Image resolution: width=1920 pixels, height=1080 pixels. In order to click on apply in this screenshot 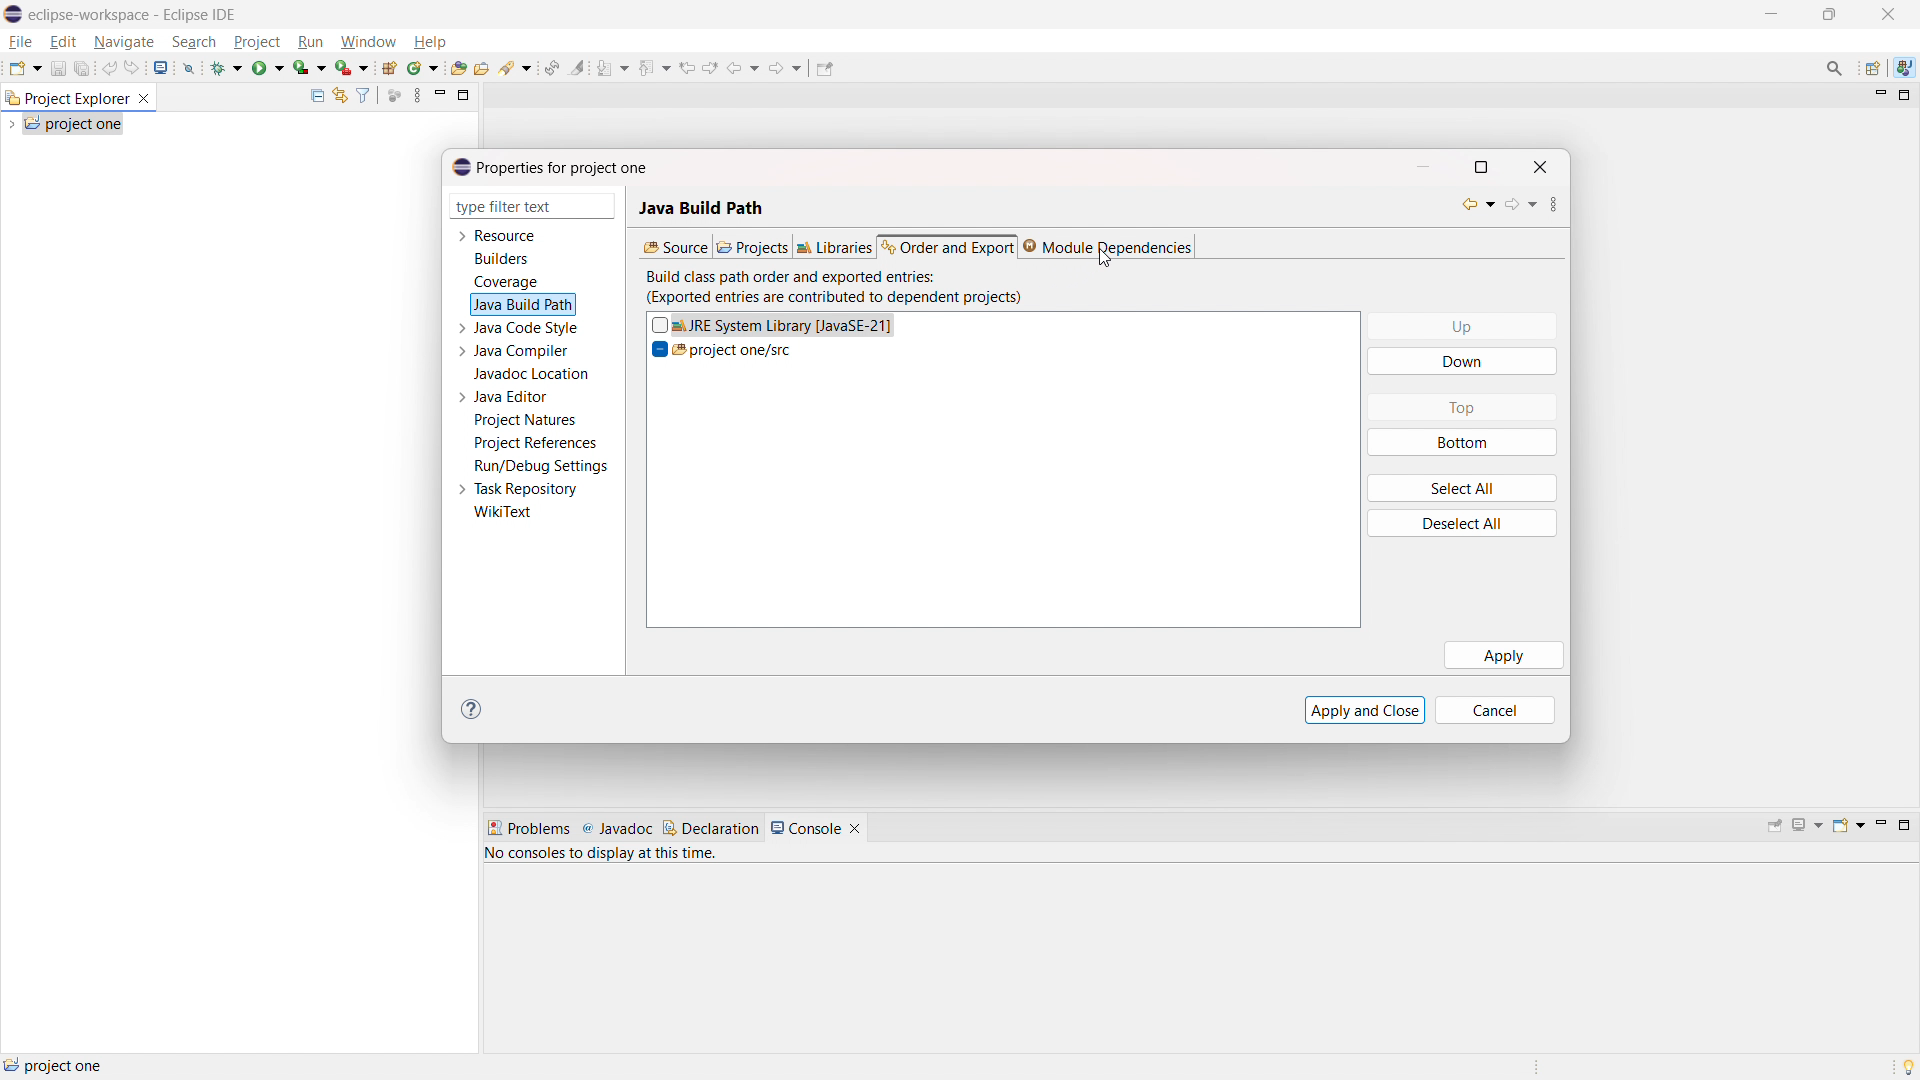, I will do `click(1504, 655)`.